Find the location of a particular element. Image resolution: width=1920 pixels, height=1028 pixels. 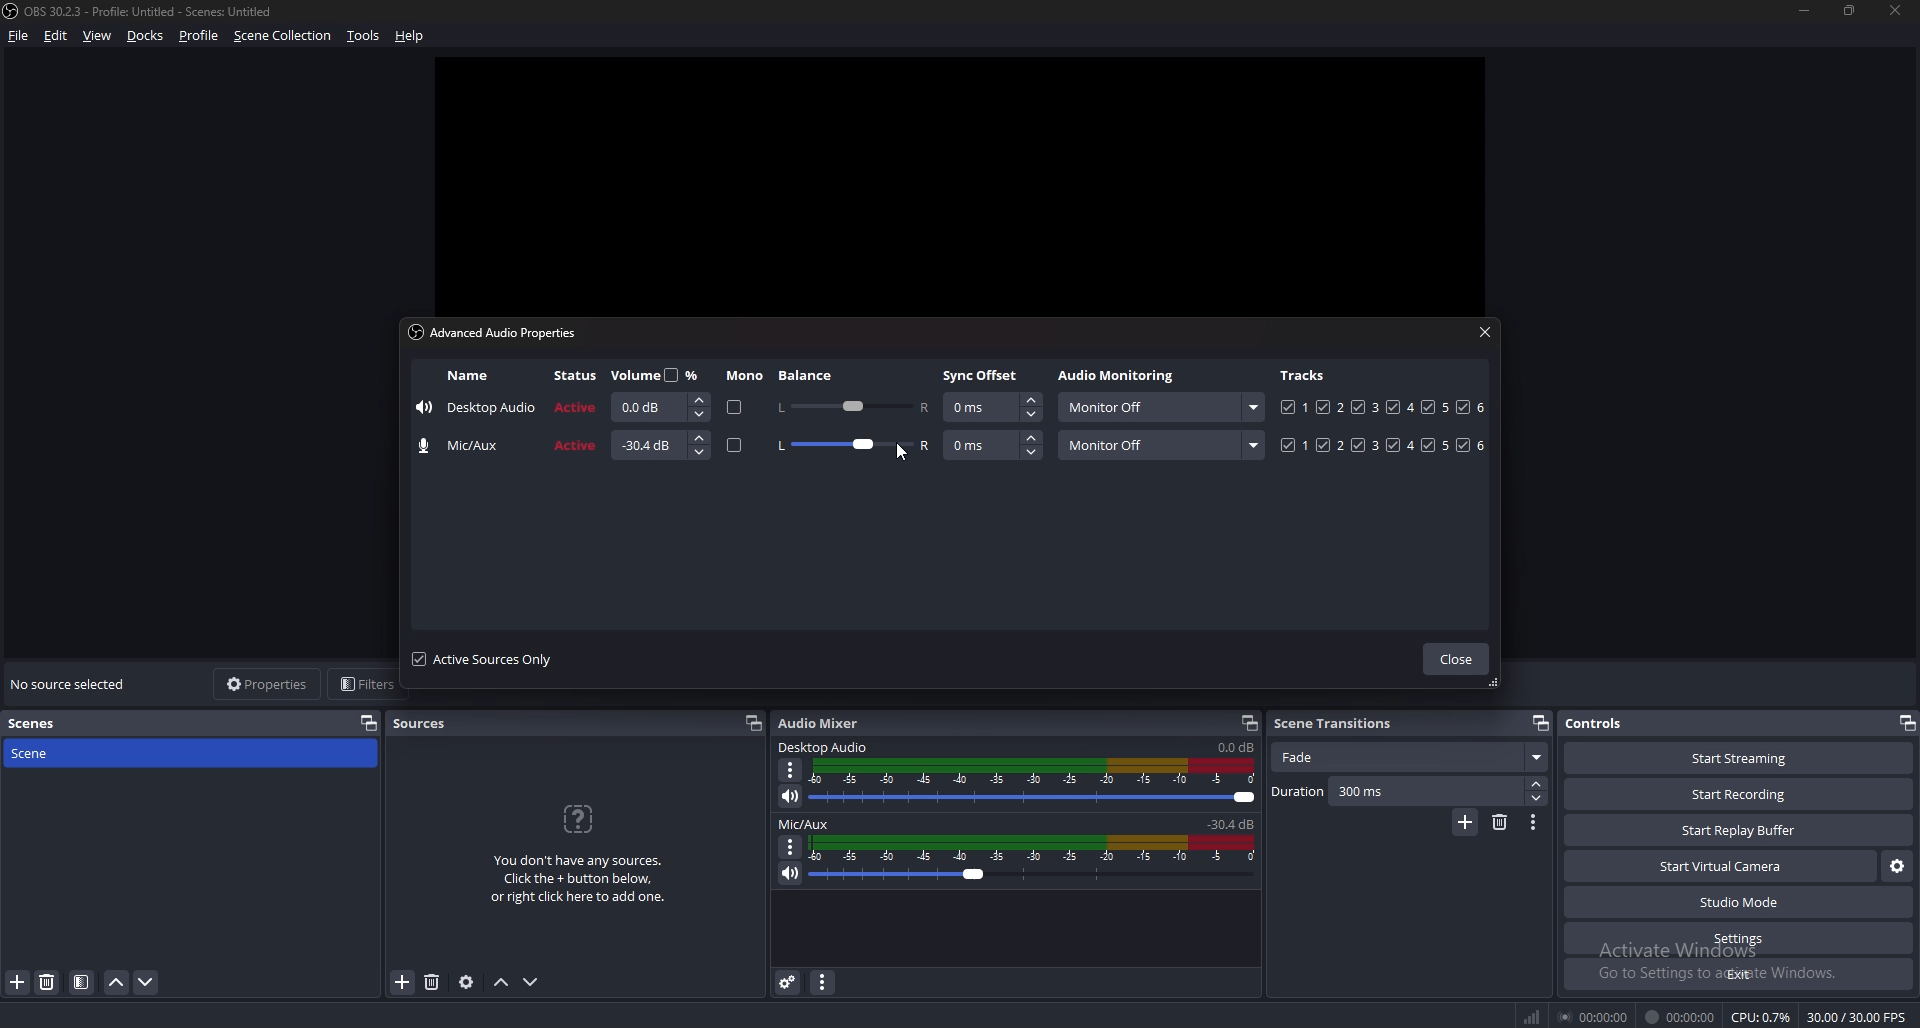

status is located at coordinates (579, 376).